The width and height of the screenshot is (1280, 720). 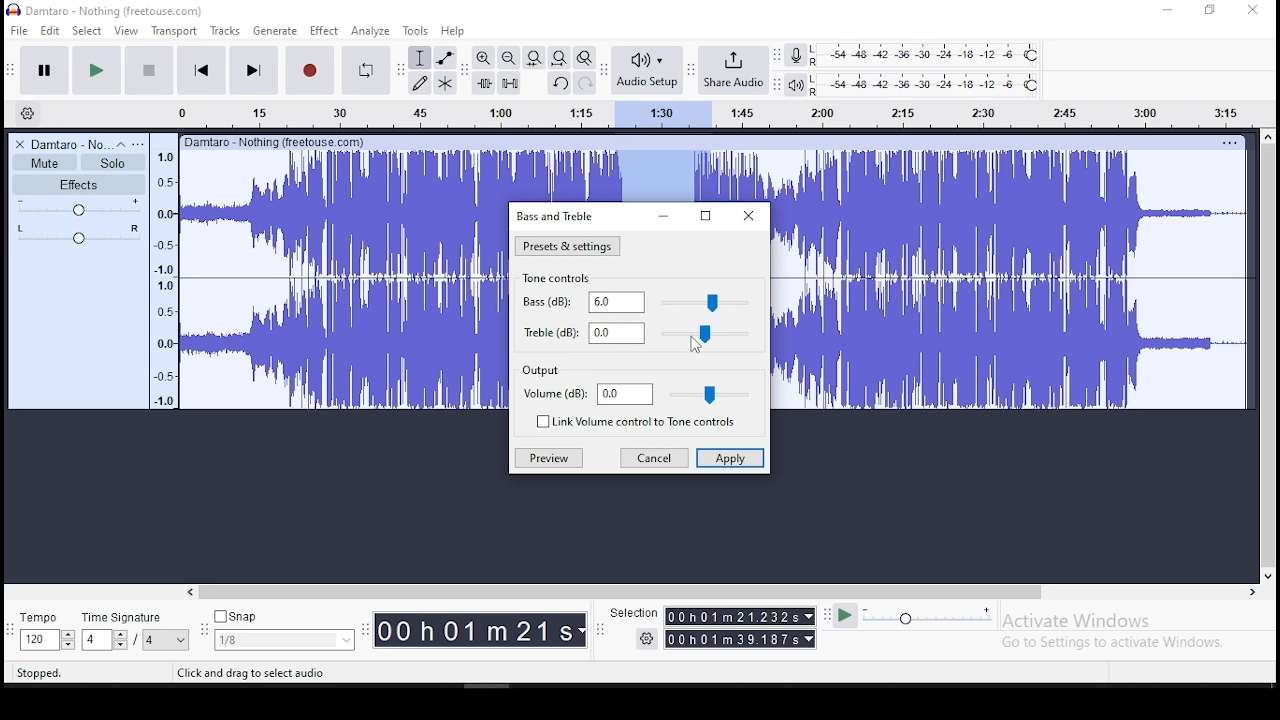 I want to click on , so click(x=275, y=141).